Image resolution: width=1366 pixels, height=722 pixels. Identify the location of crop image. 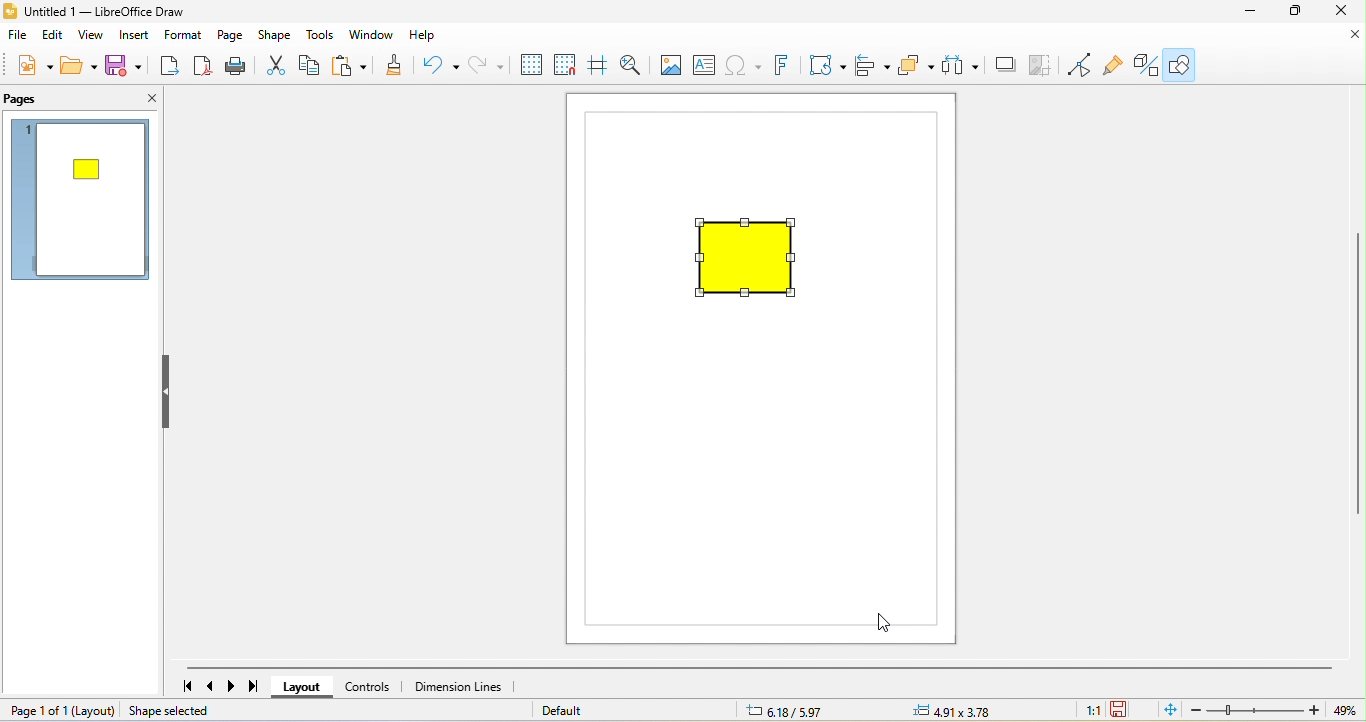
(1042, 67).